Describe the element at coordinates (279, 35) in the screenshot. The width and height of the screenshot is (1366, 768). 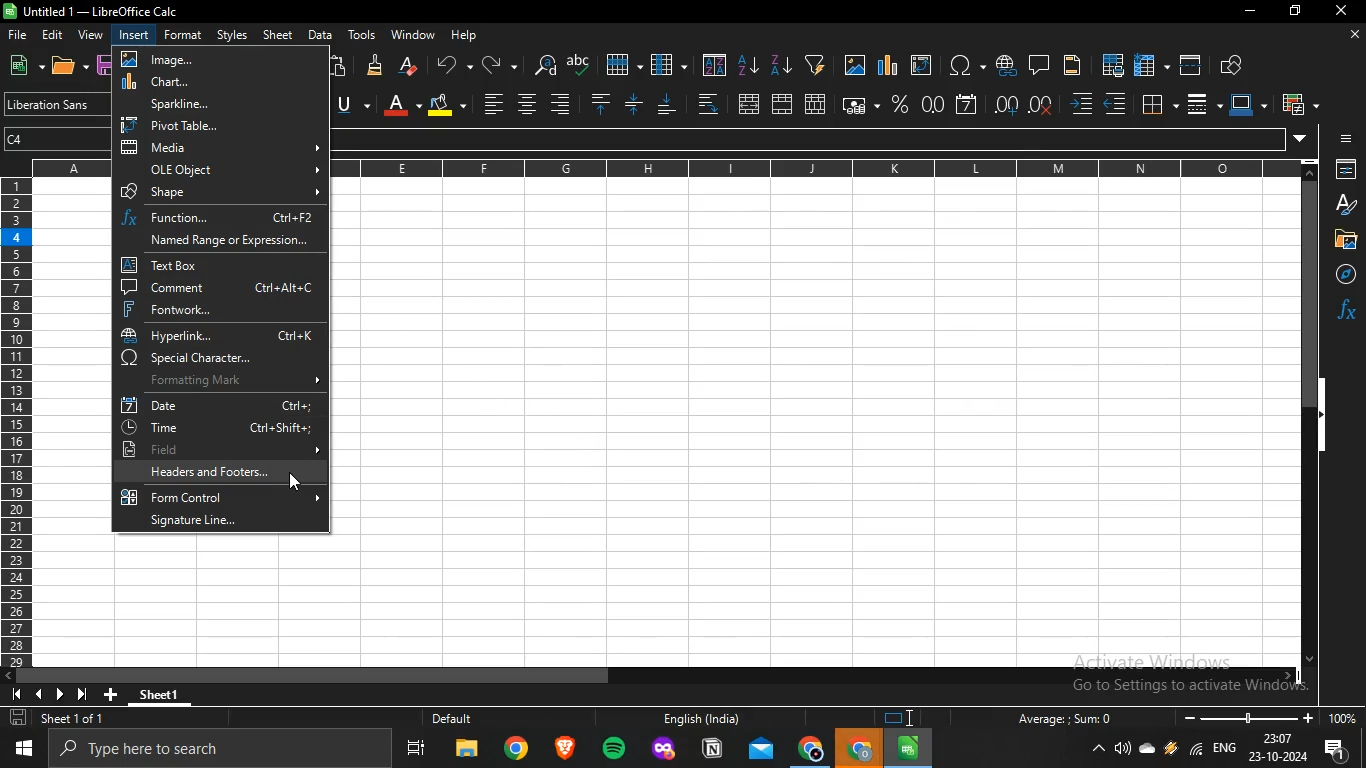
I see `sheet` at that location.